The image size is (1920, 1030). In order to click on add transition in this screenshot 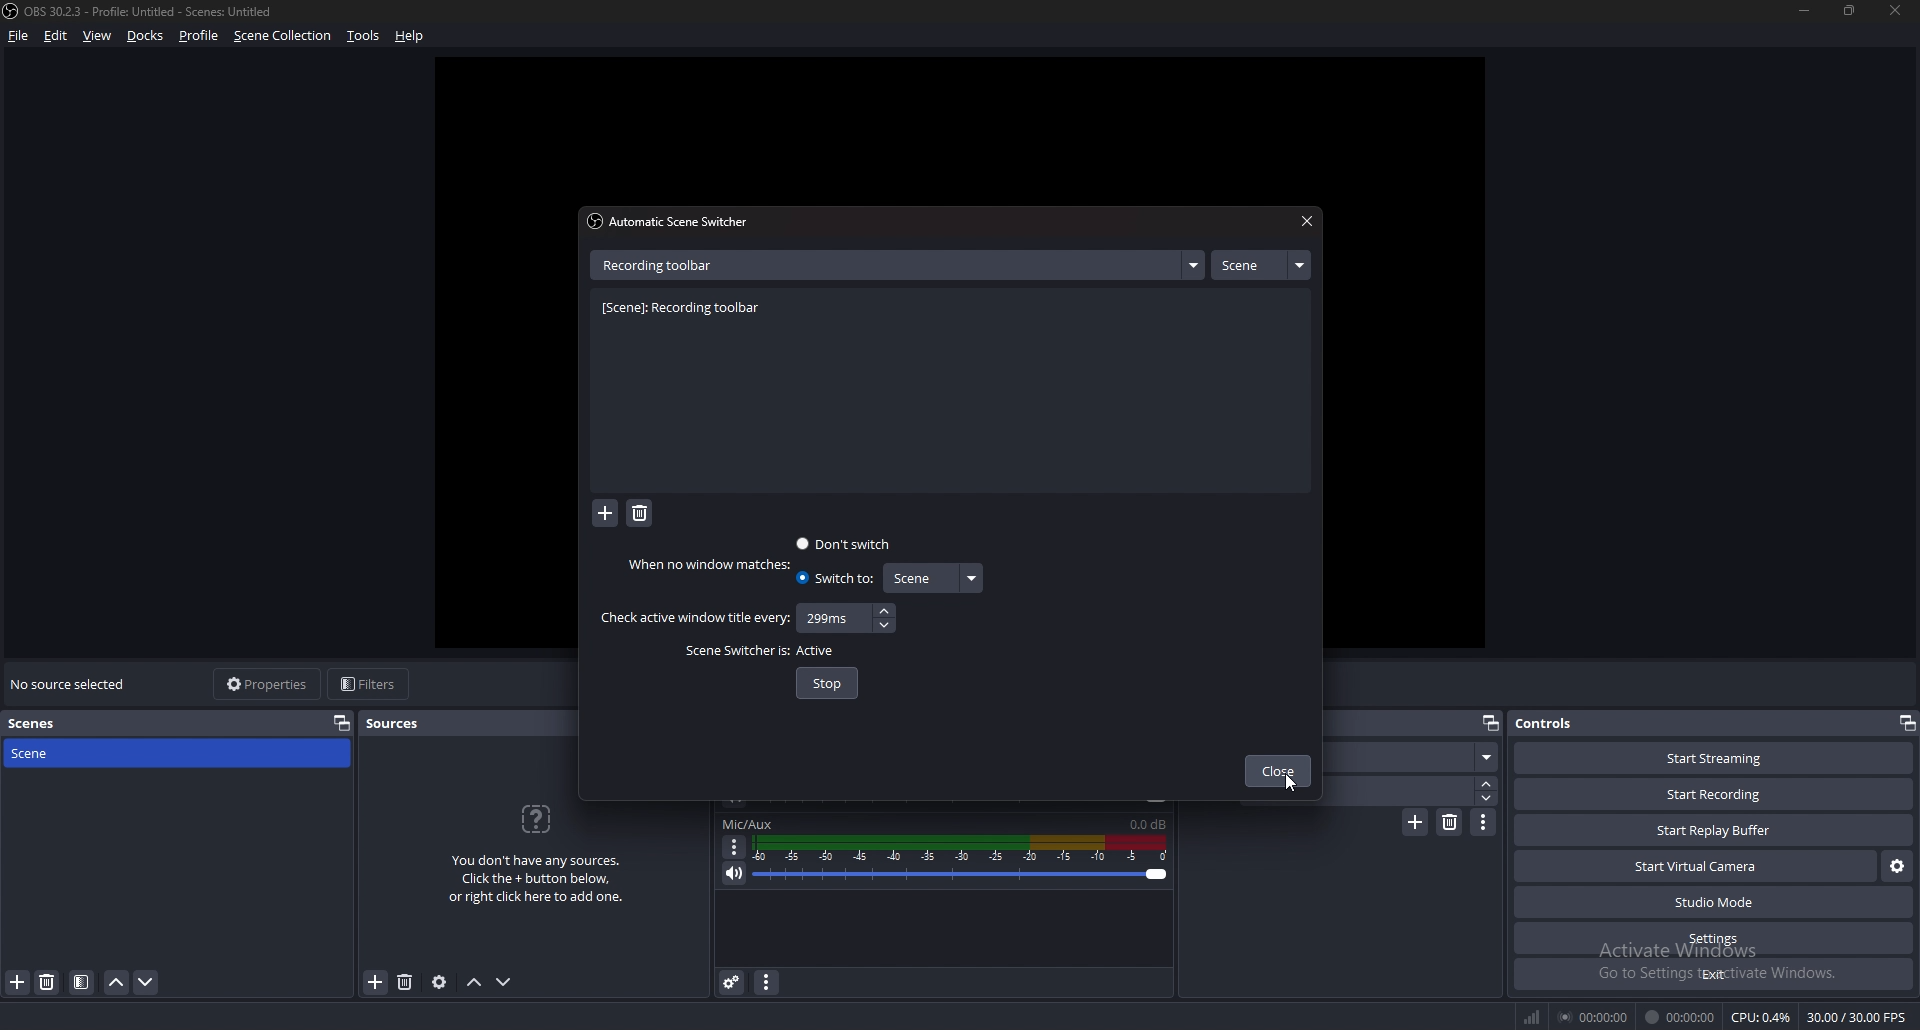, I will do `click(1415, 822)`.